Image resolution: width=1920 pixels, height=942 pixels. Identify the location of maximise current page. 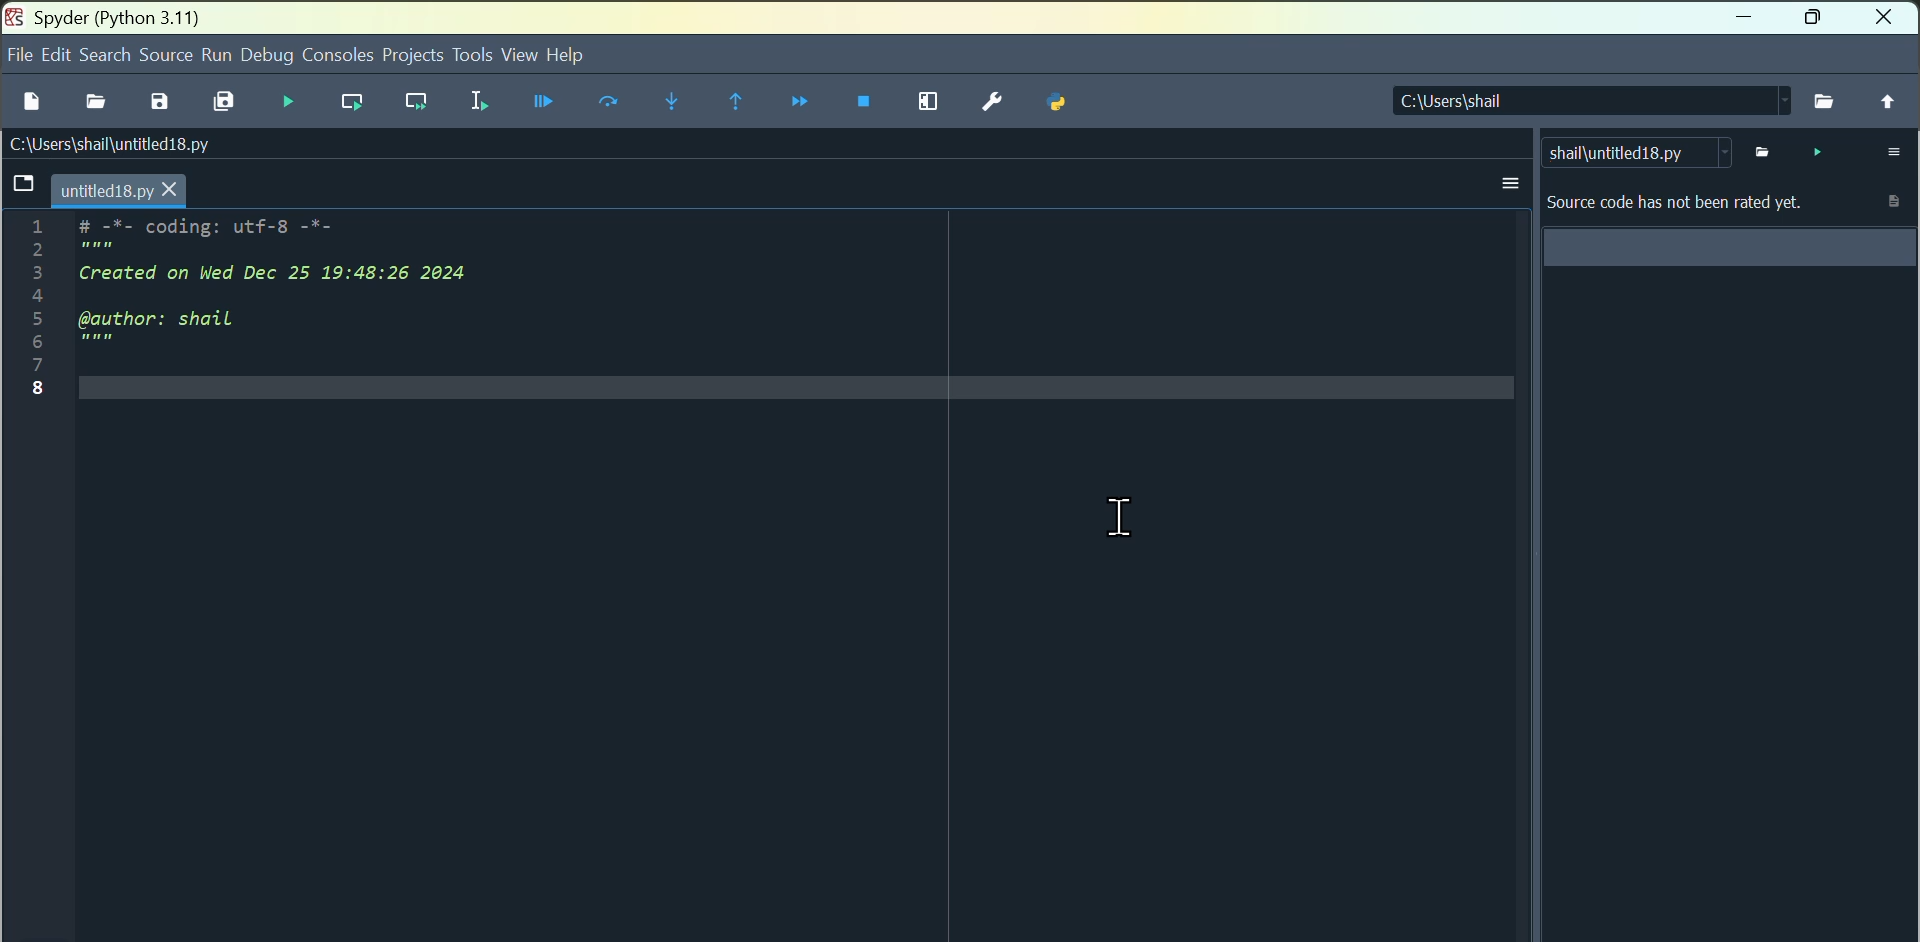
(931, 103).